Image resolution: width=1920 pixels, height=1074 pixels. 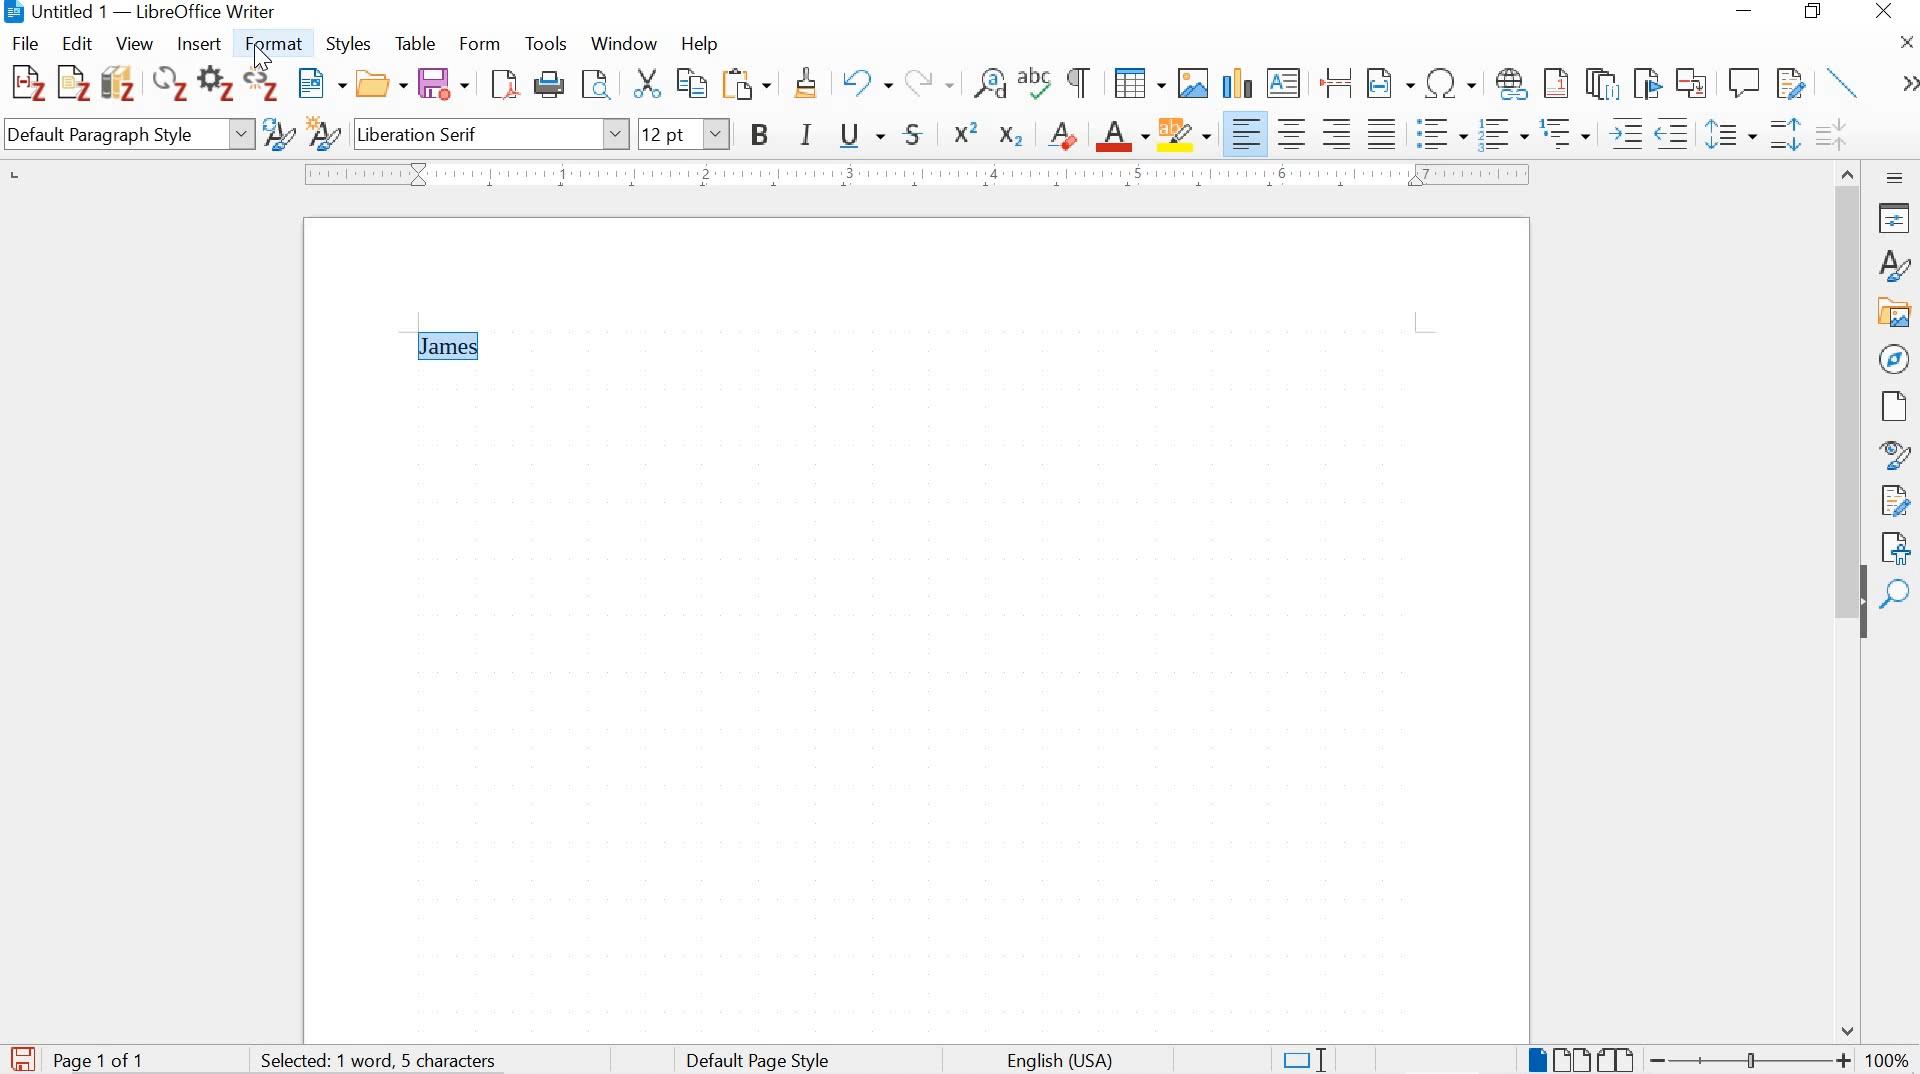 What do you see at coordinates (1248, 134) in the screenshot?
I see `align left` at bounding box center [1248, 134].